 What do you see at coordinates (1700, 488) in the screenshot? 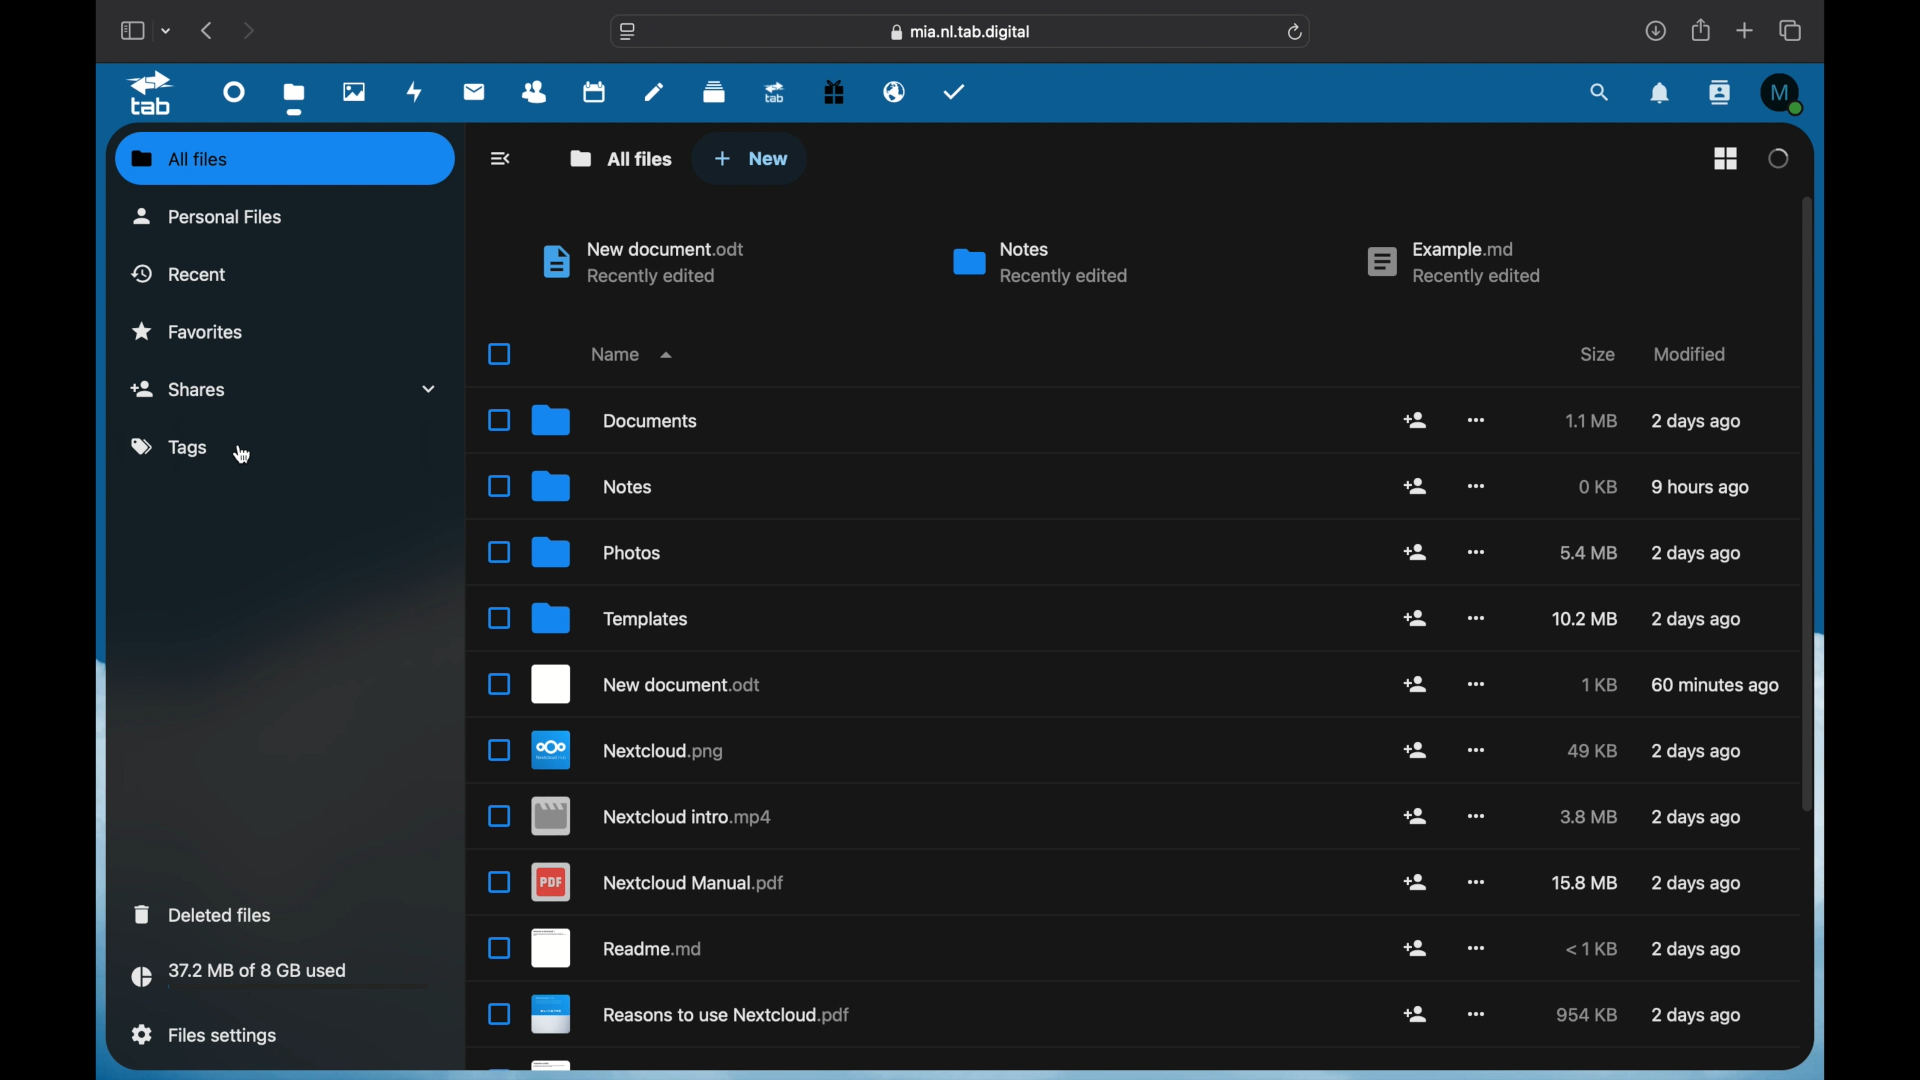
I see `modified` at bounding box center [1700, 488].